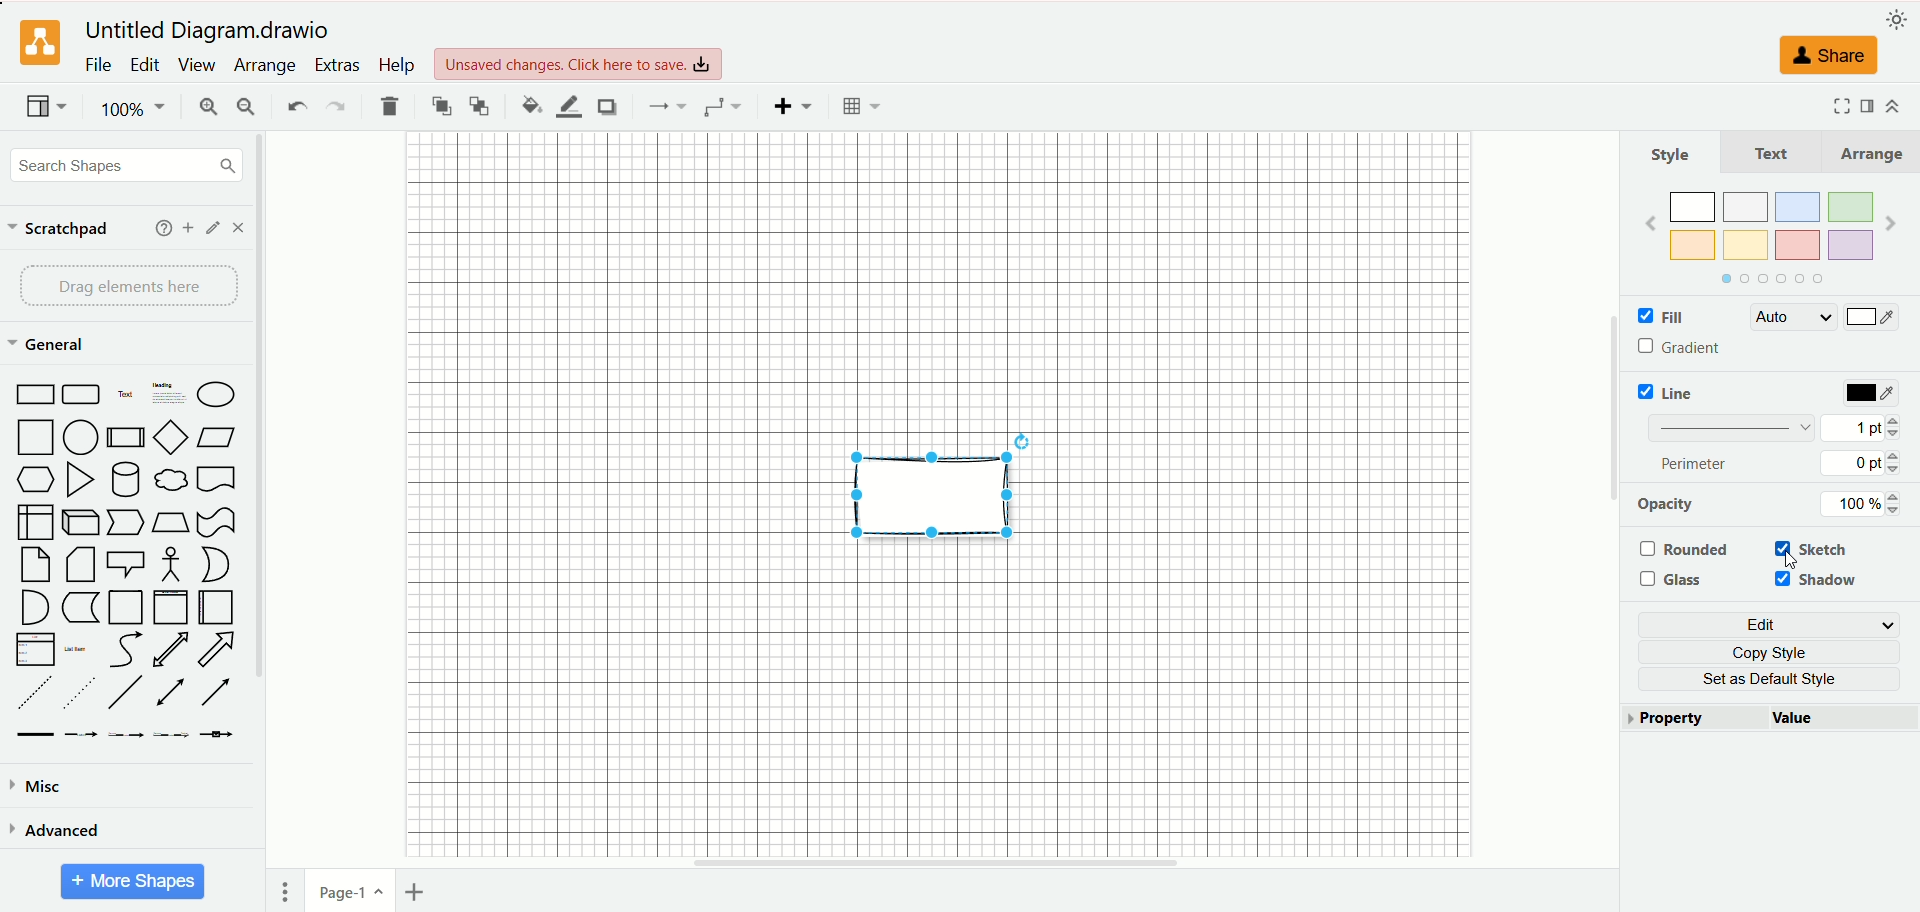 This screenshot has height=912, width=1920. What do you see at coordinates (37, 44) in the screenshot?
I see `logo` at bounding box center [37, 44].